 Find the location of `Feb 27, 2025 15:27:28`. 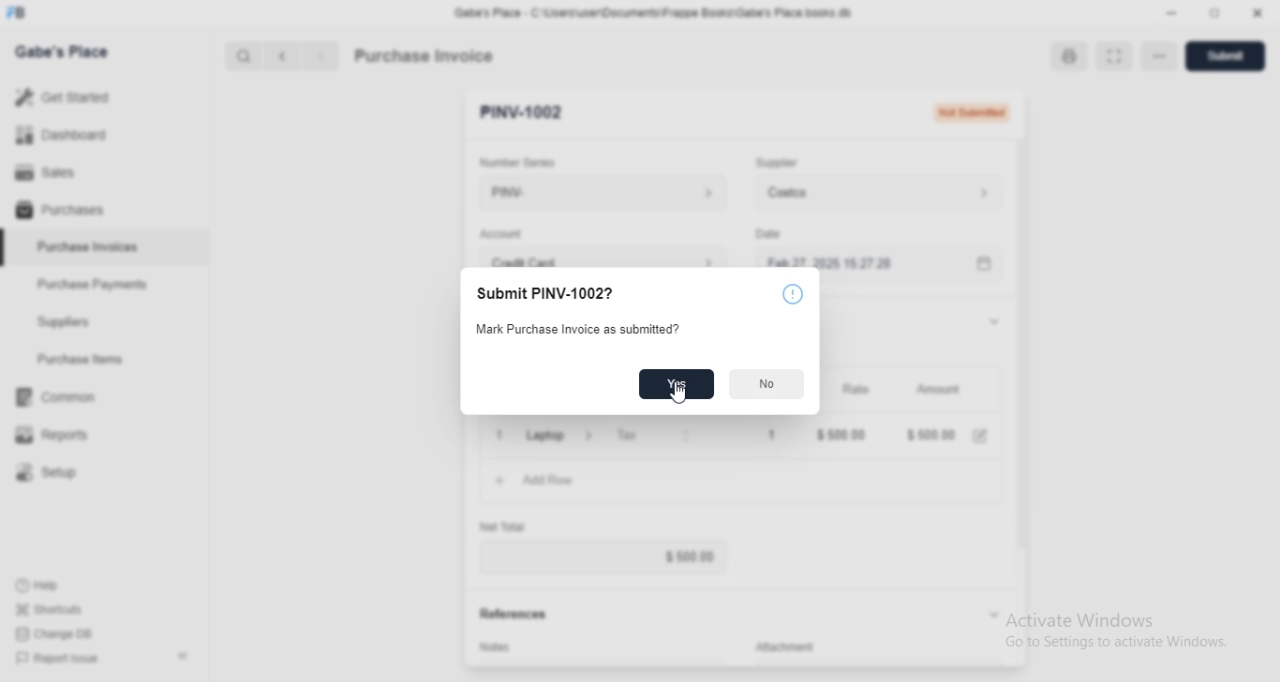

Feb 27, 2025 15:27:28 is located at coordinates (912, 263).